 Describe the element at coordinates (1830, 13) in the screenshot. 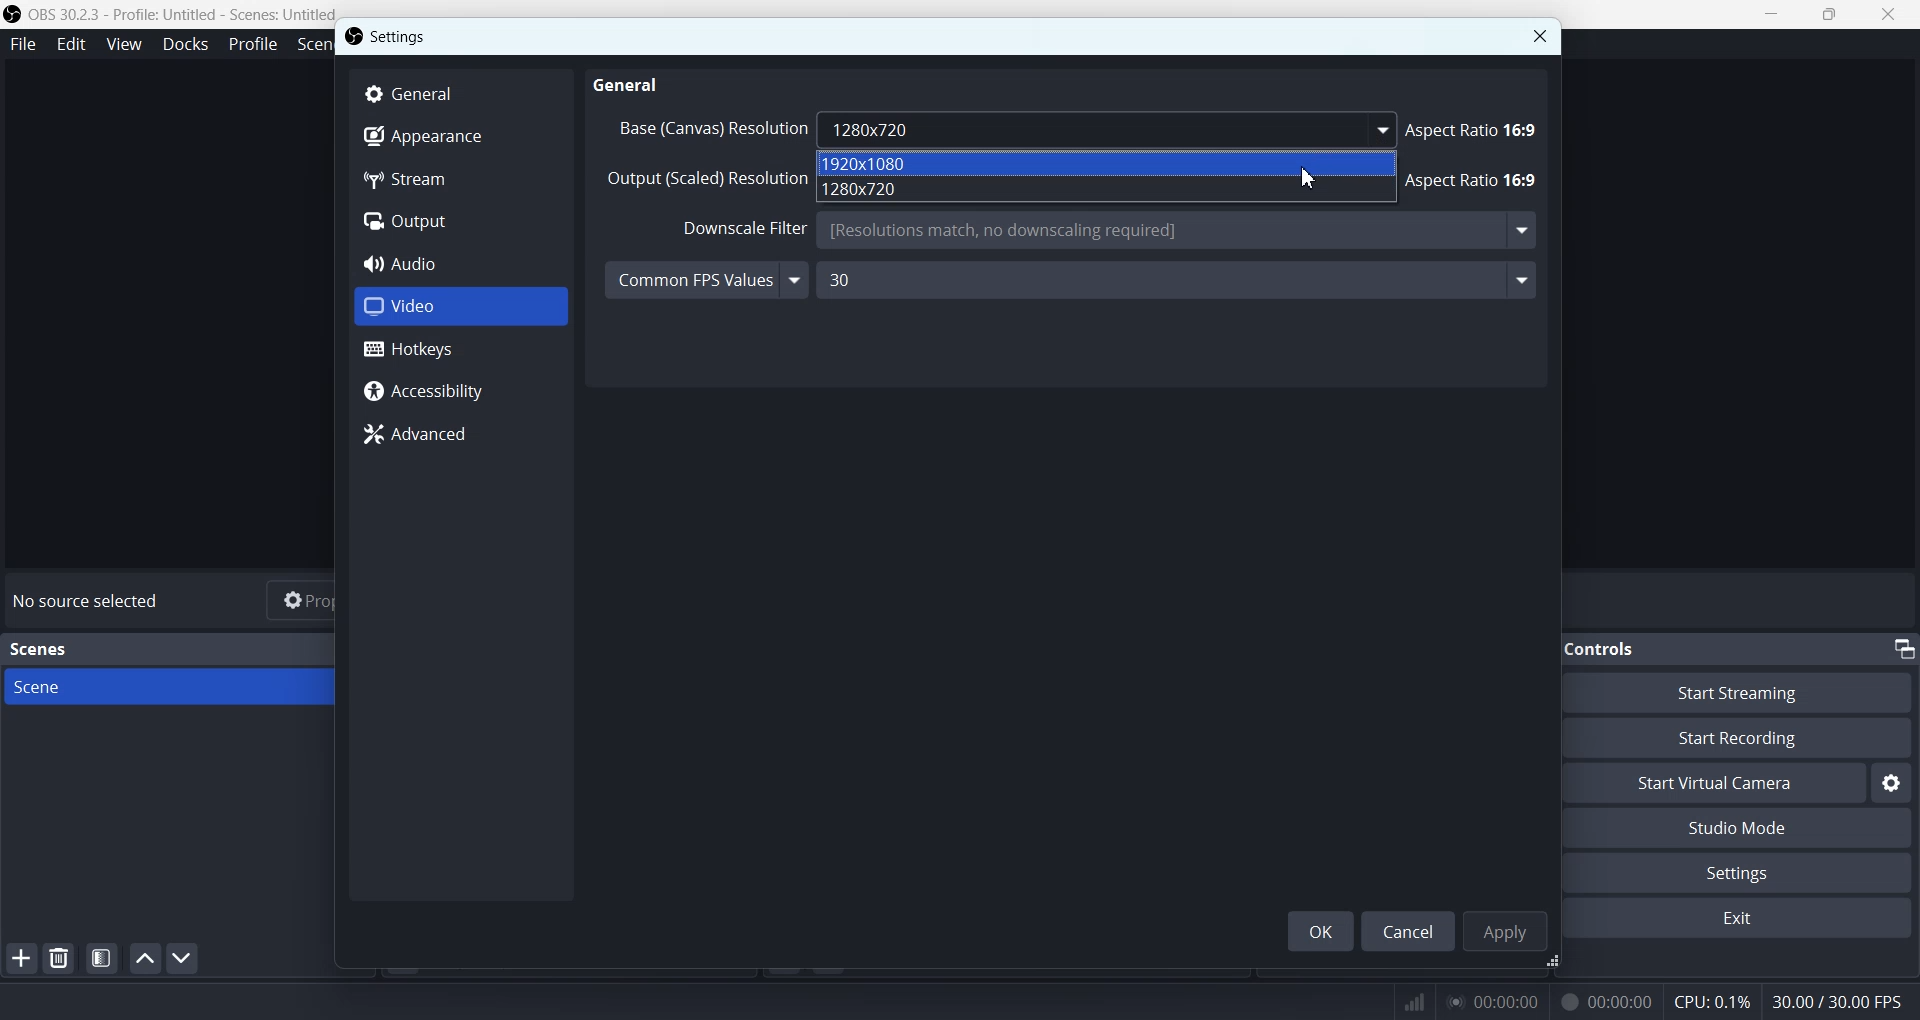

I see `Maximize` at that location.